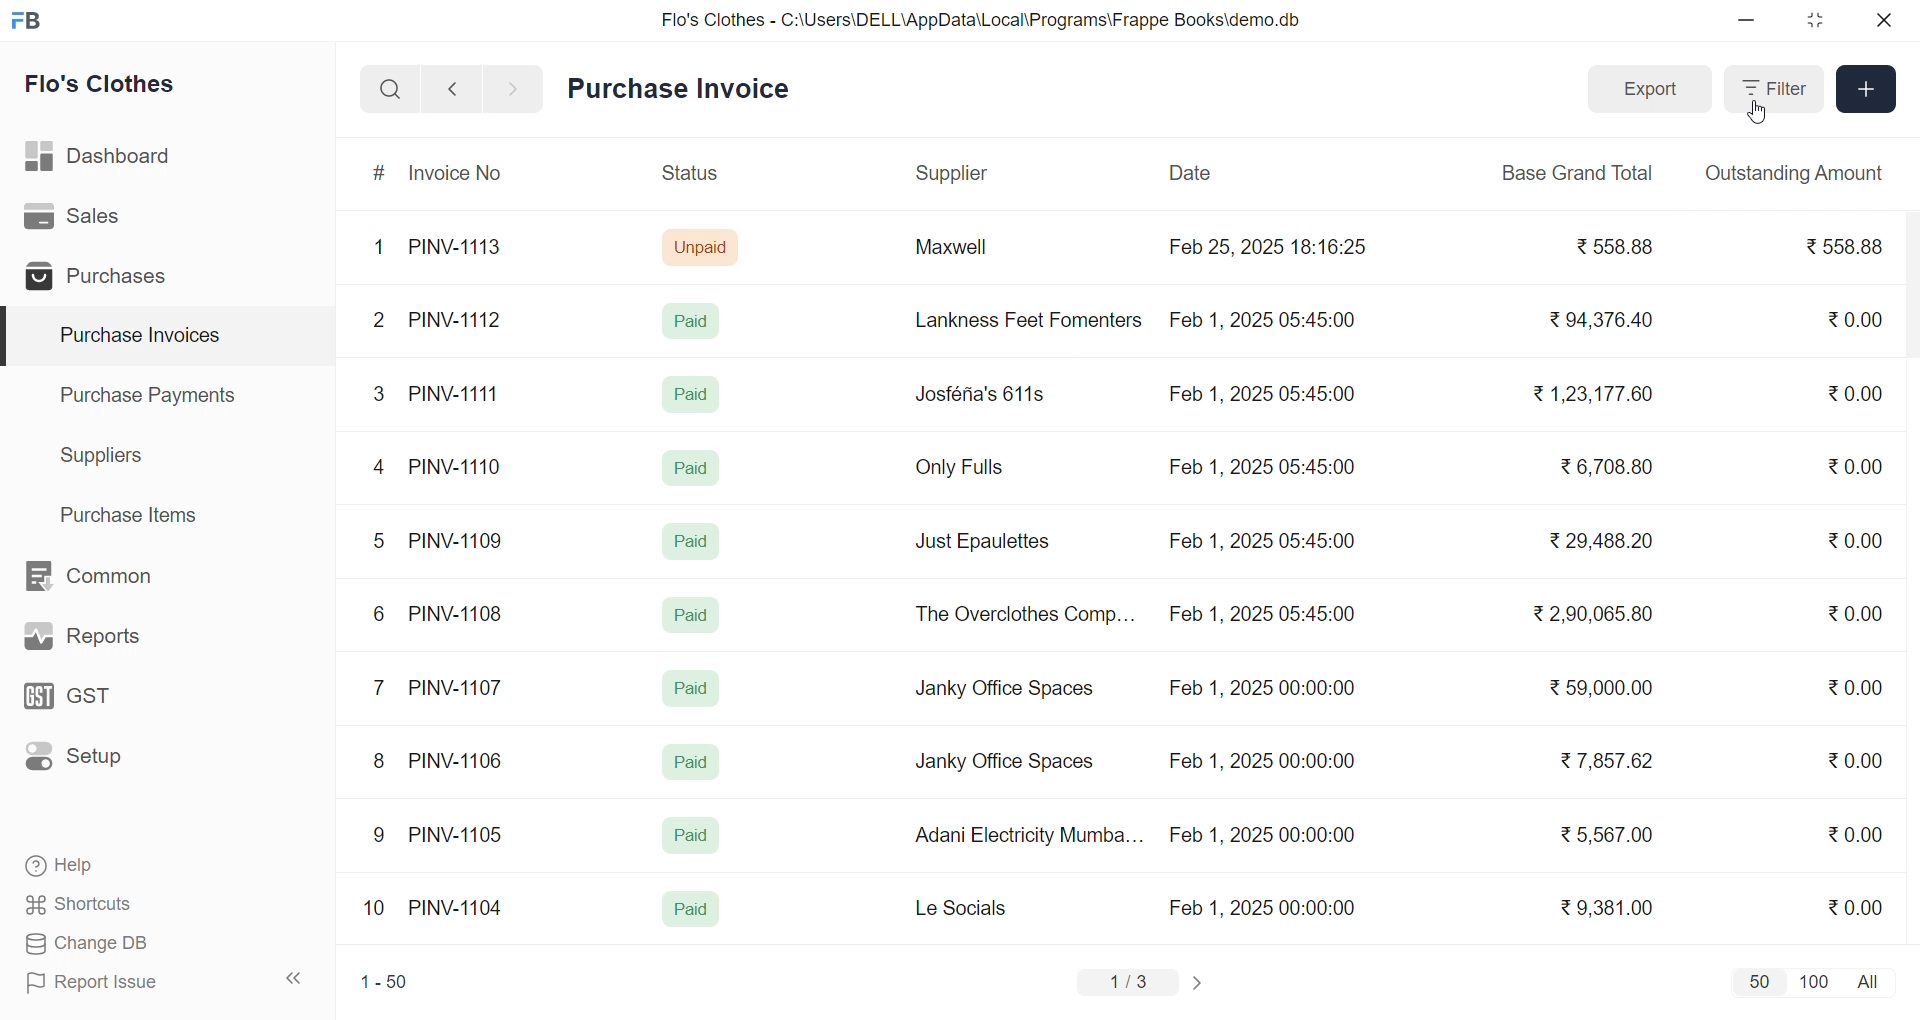  Describe the element at coordinates (460, 688) in the screenshot. I see `PINV-1107` at that location.